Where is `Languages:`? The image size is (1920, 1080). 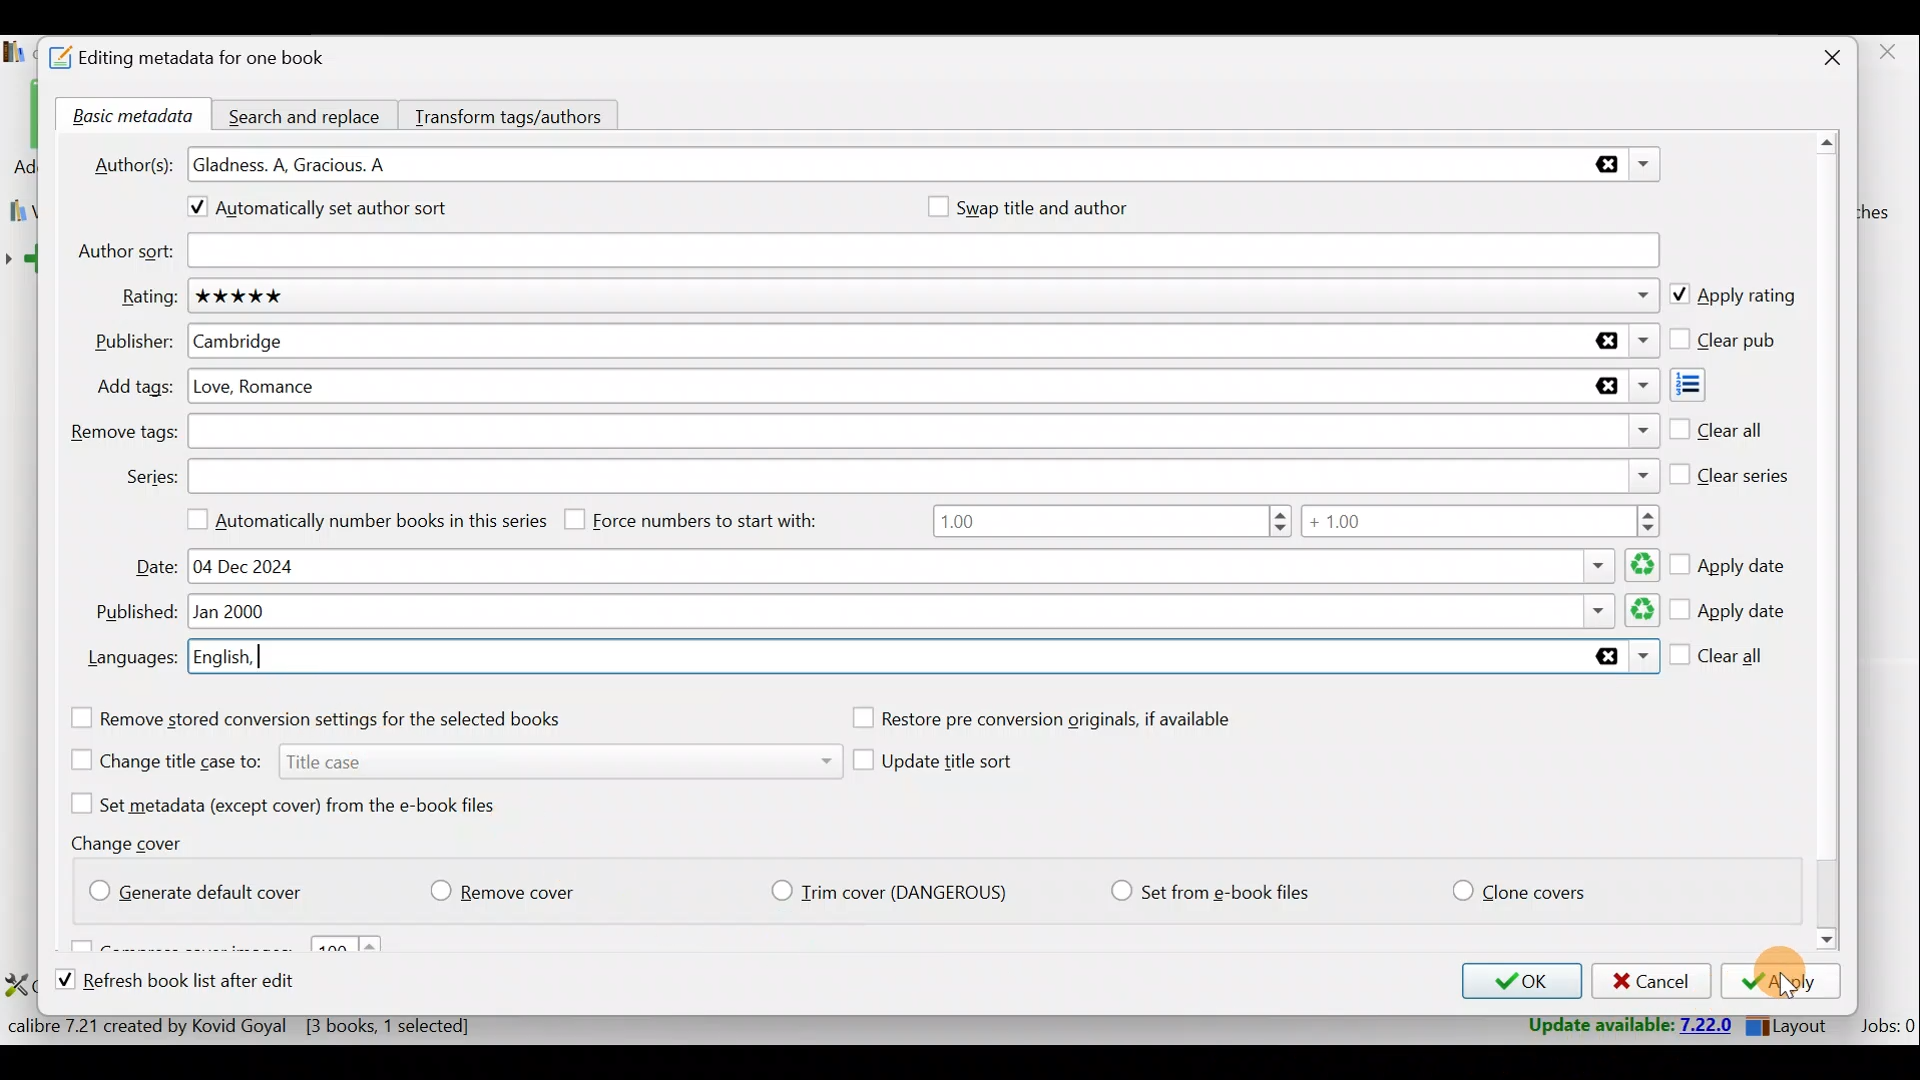
Languages: is located at coordinates (130, 660).